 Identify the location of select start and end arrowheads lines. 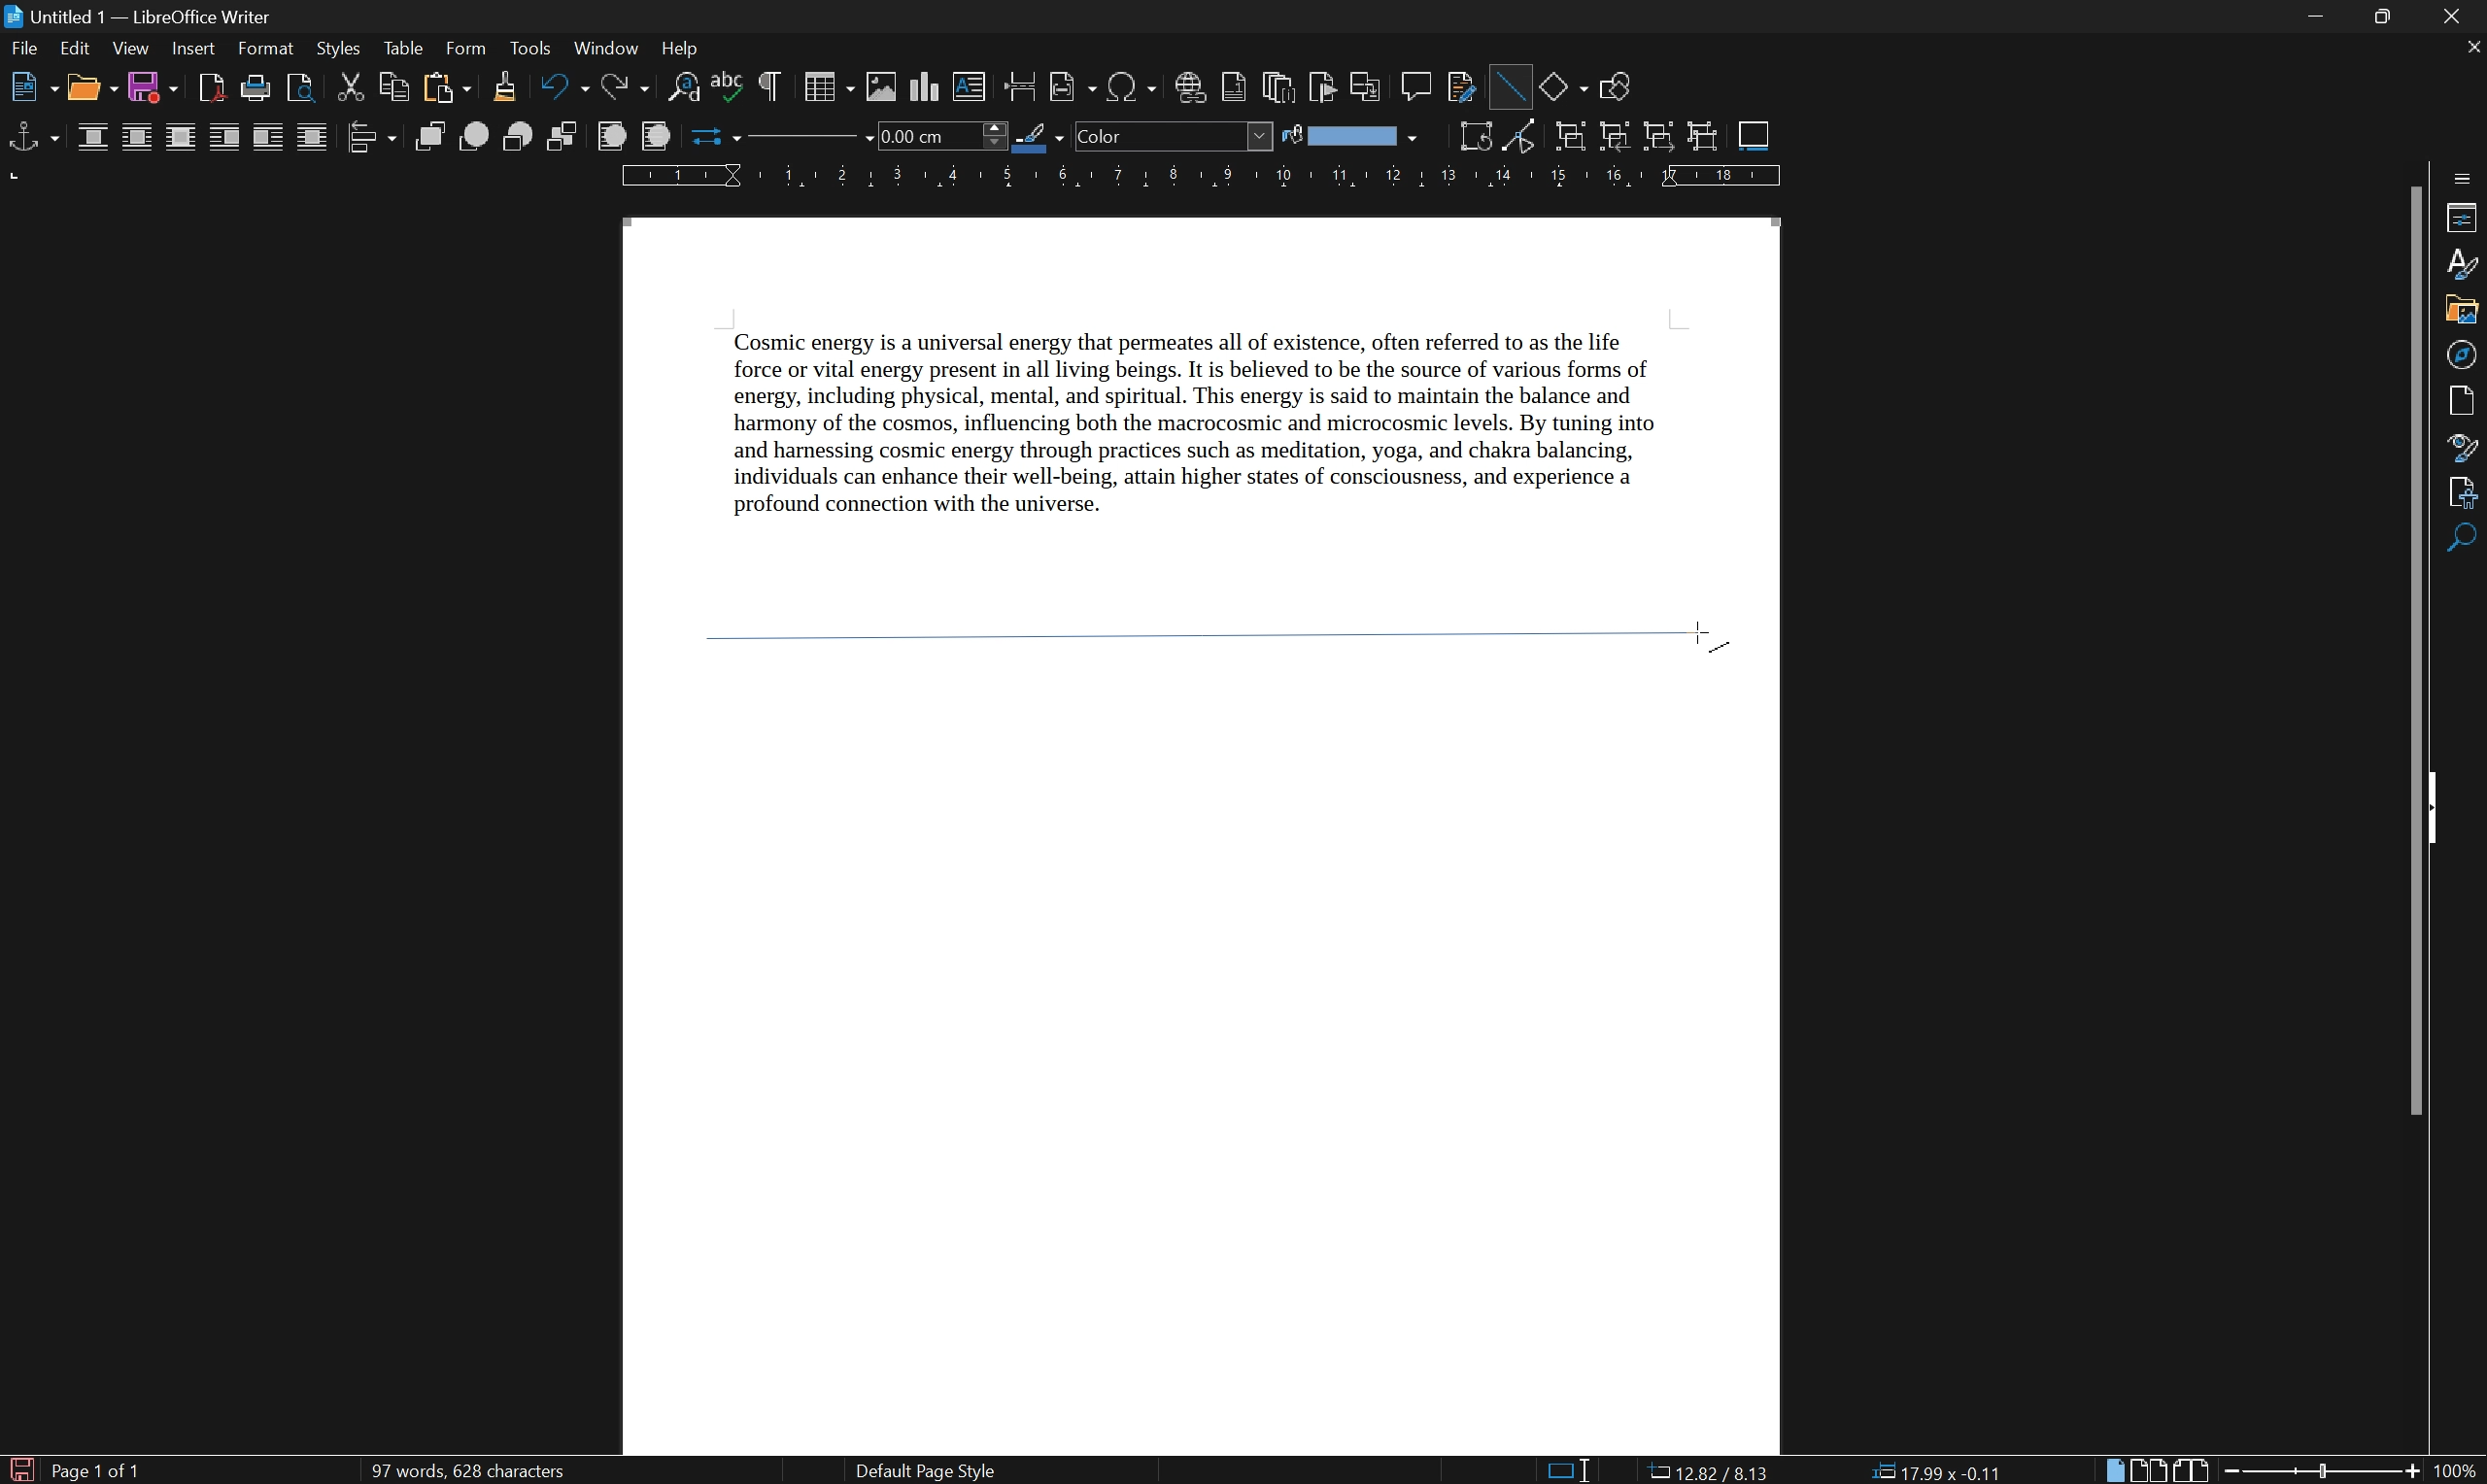
(709, 137).